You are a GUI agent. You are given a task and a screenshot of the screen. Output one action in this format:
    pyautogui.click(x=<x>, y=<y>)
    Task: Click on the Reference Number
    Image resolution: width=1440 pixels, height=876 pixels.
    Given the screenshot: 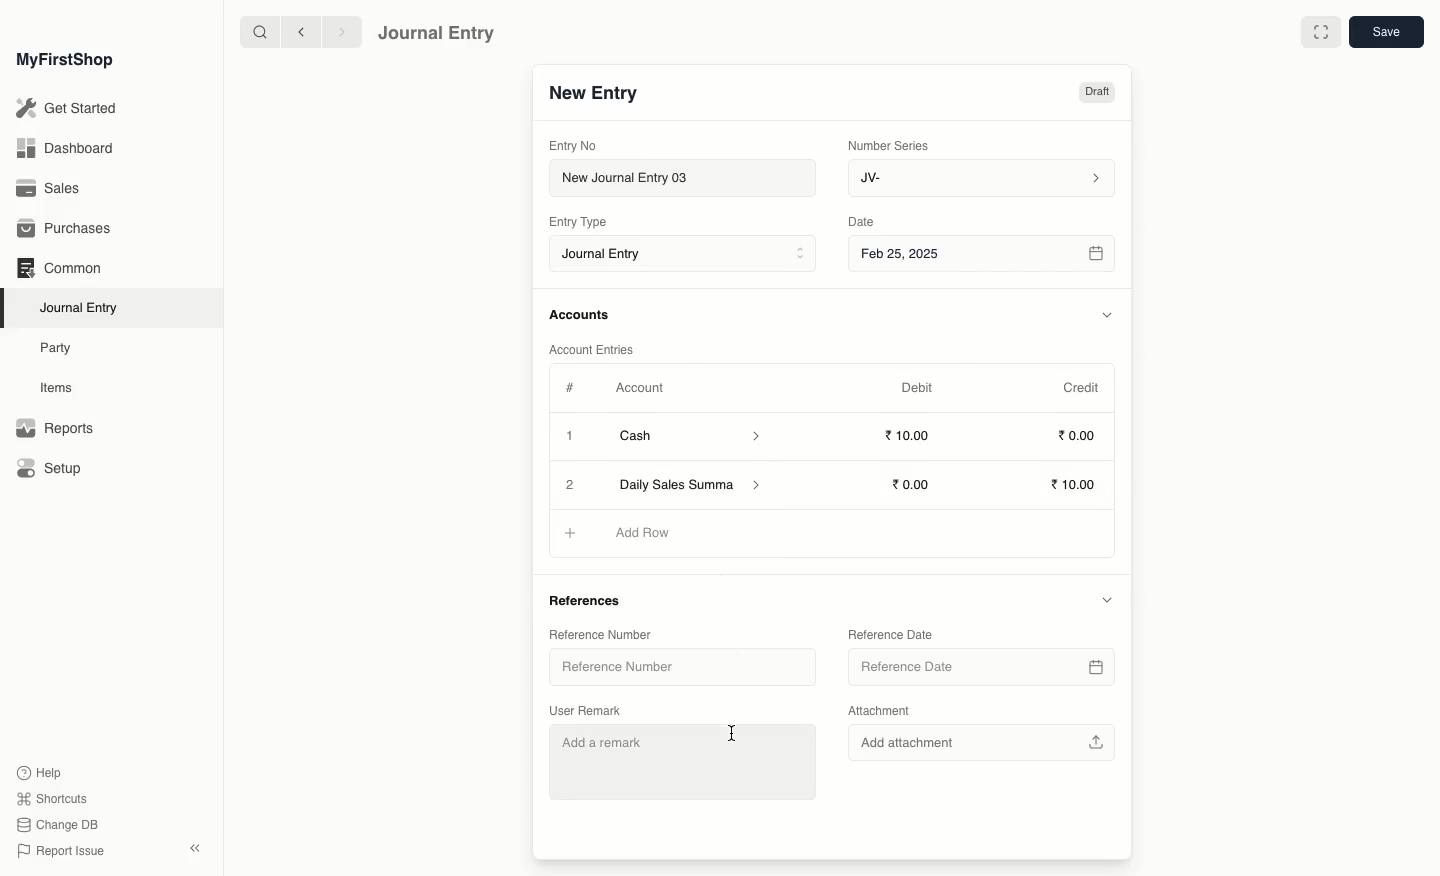 What is the action you would take?
    pyautogui.click(x=598, y=633)
    